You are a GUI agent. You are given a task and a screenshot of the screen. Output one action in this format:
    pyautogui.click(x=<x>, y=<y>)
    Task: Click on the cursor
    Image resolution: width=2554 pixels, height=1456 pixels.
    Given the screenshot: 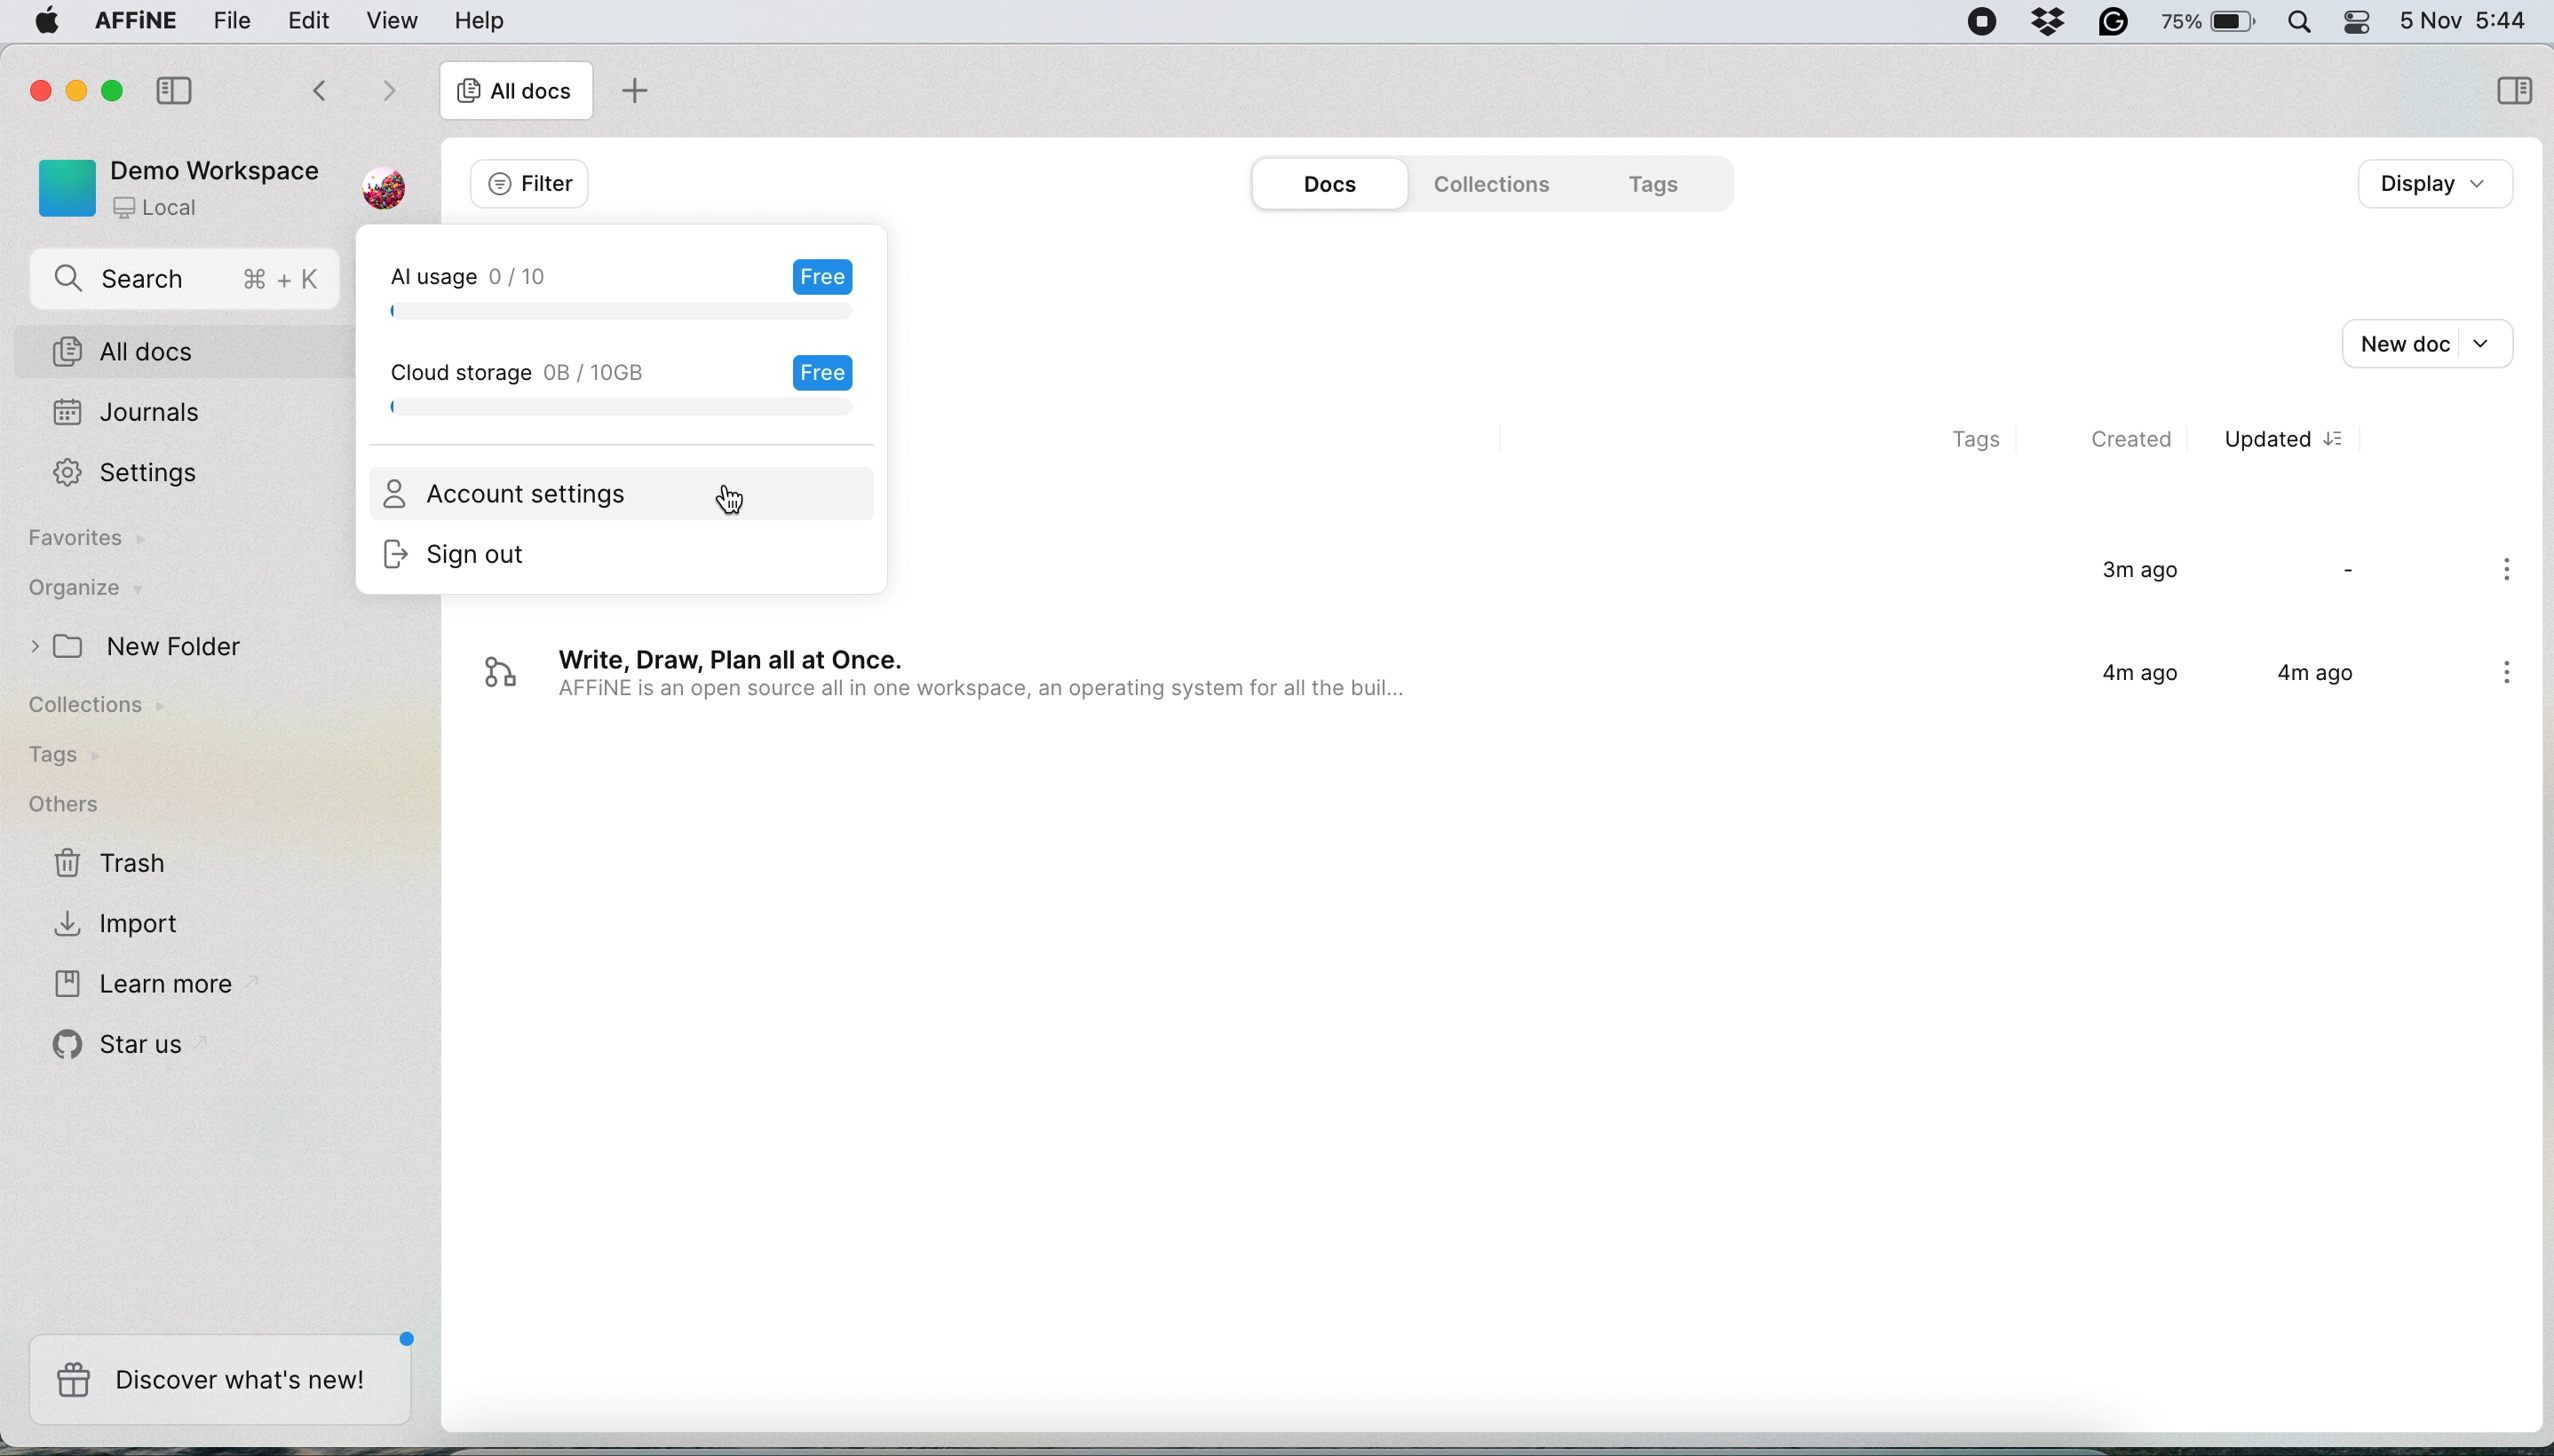 What is the action you would take?
    pyautogui.click(x=730, y=505)
    